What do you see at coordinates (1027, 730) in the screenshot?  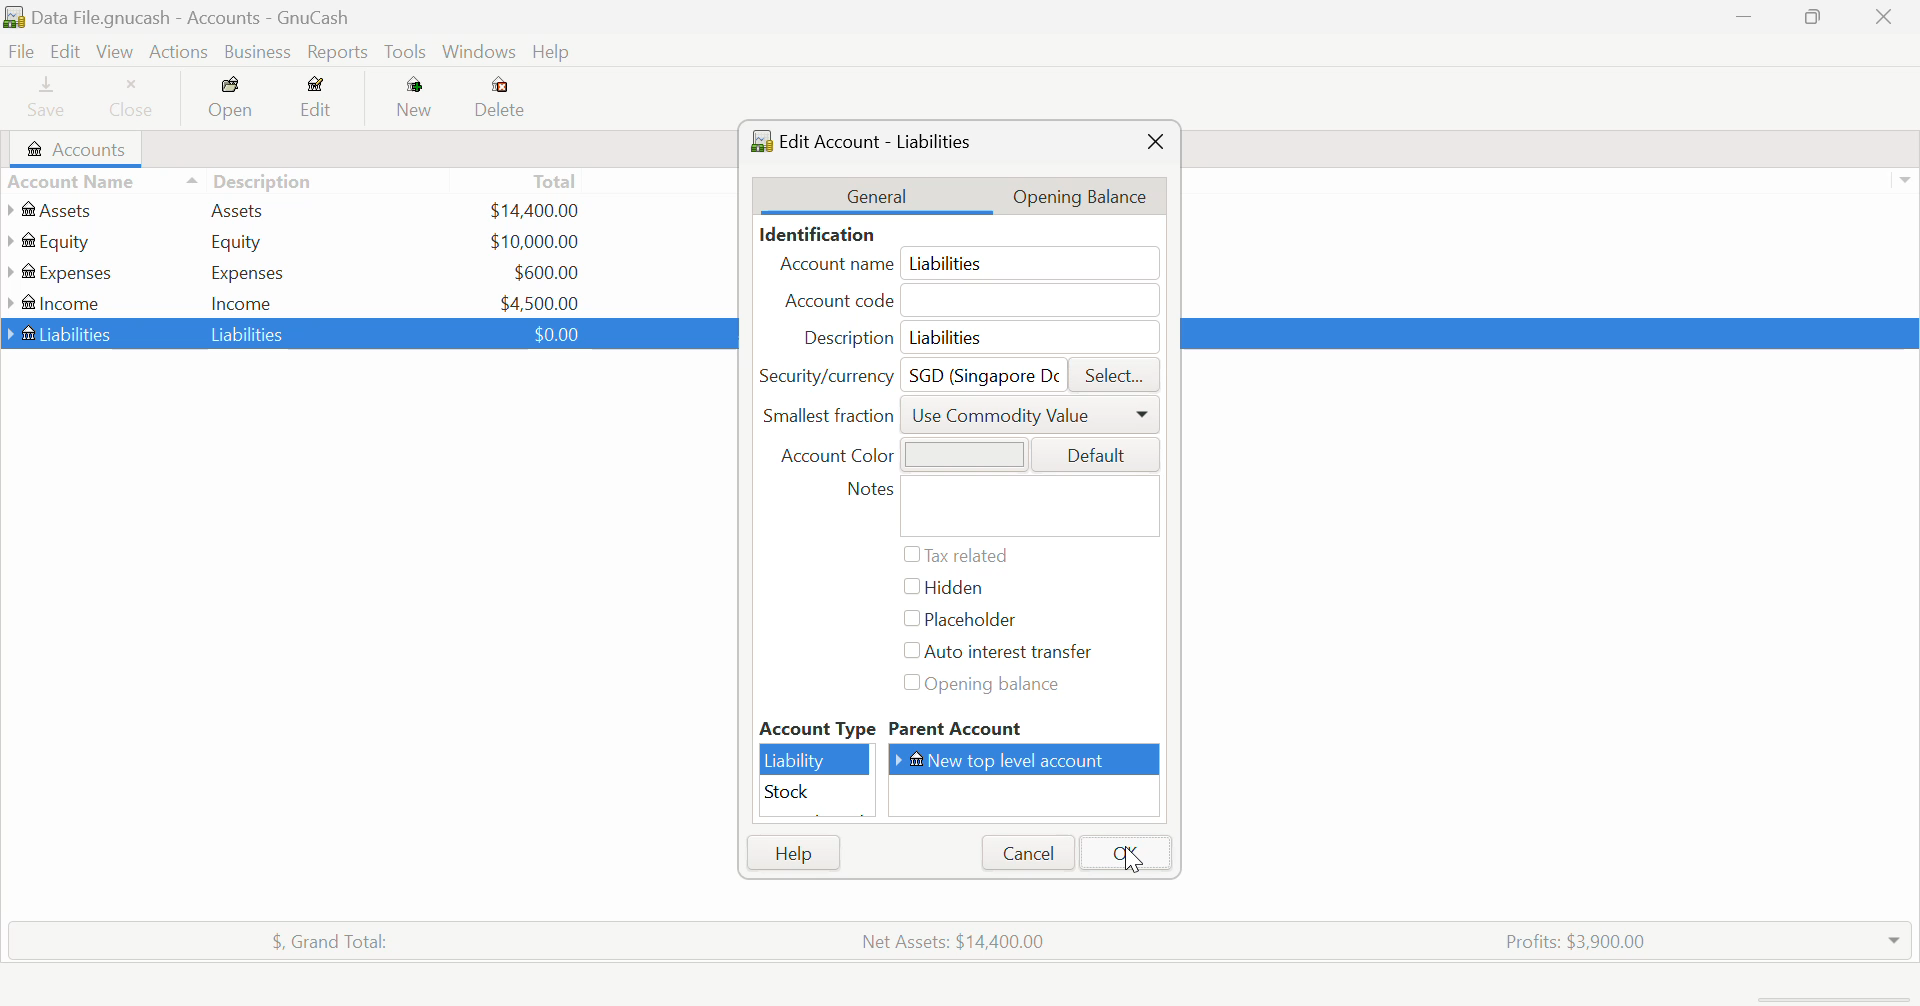 I see `Parent Account` at bounding box center [1027, 730].